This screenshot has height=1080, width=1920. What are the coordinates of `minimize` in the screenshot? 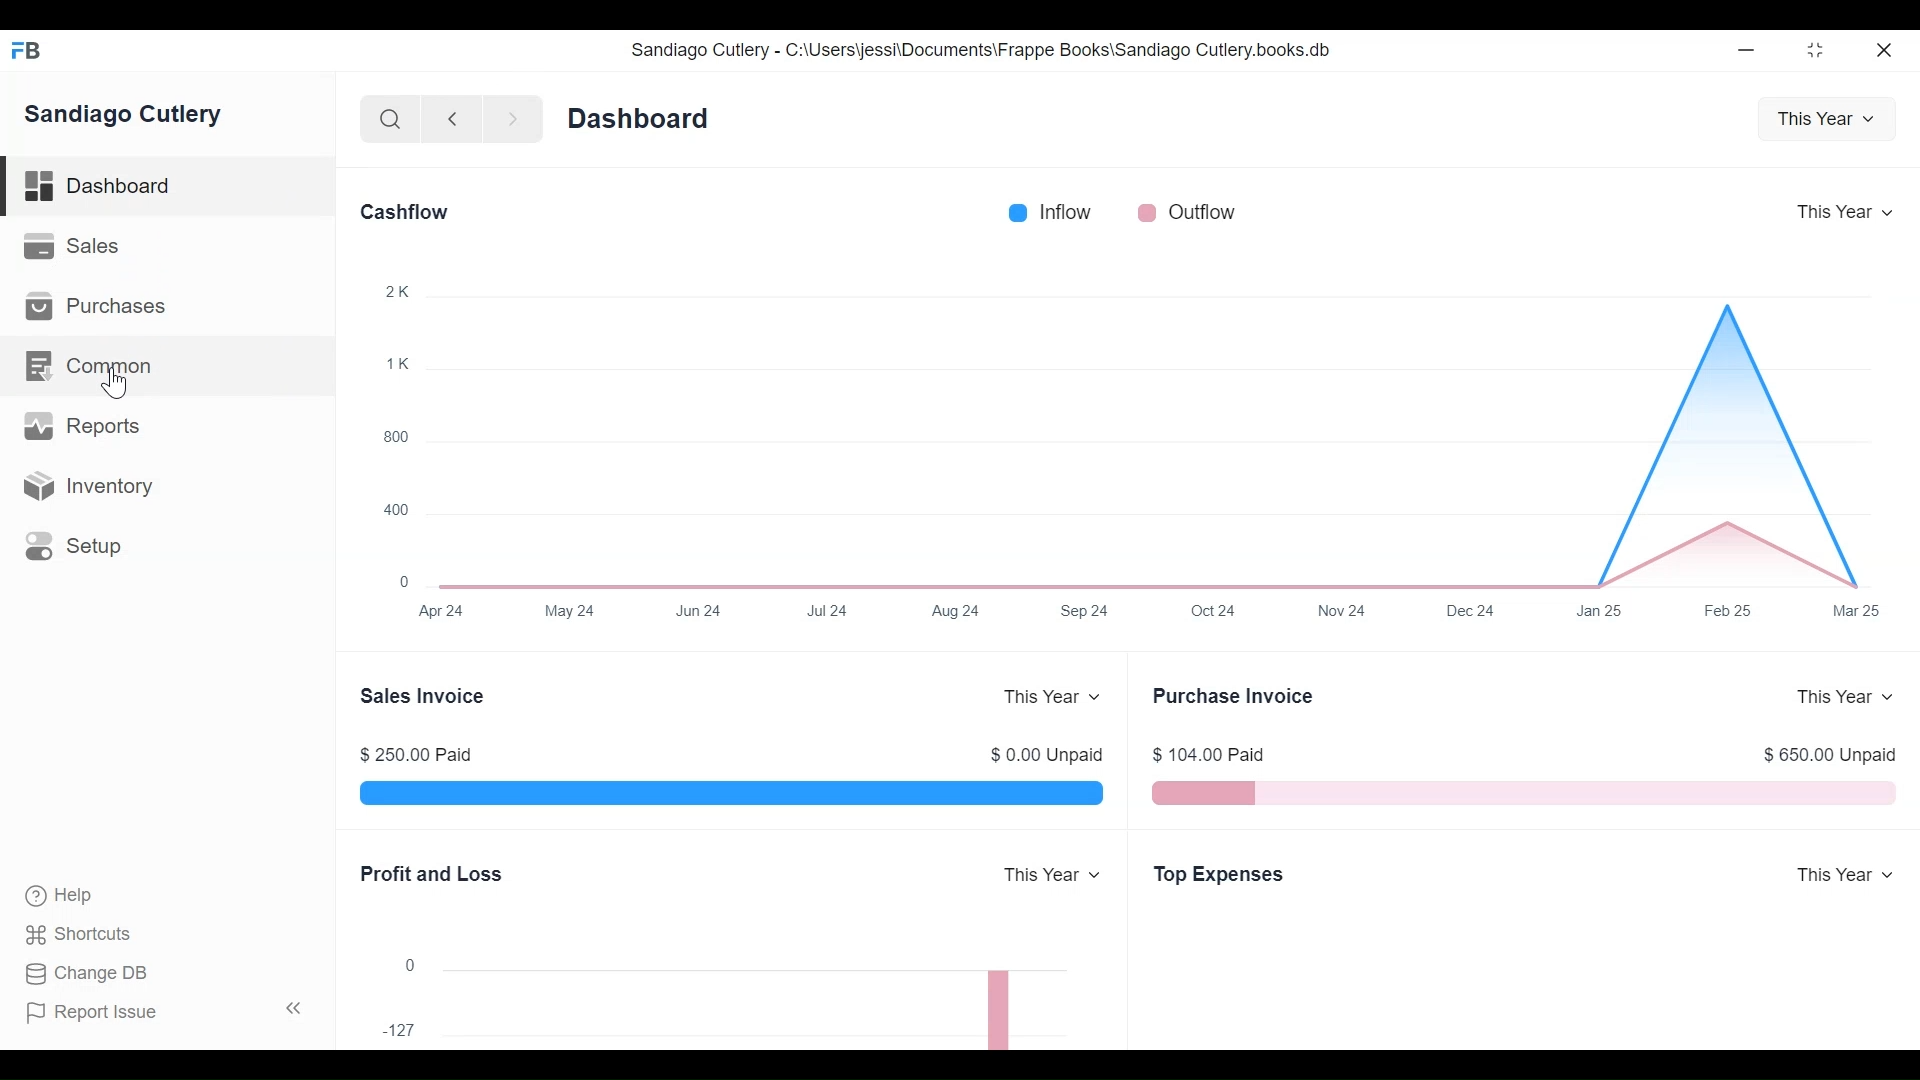 It's located at (1749, 46).